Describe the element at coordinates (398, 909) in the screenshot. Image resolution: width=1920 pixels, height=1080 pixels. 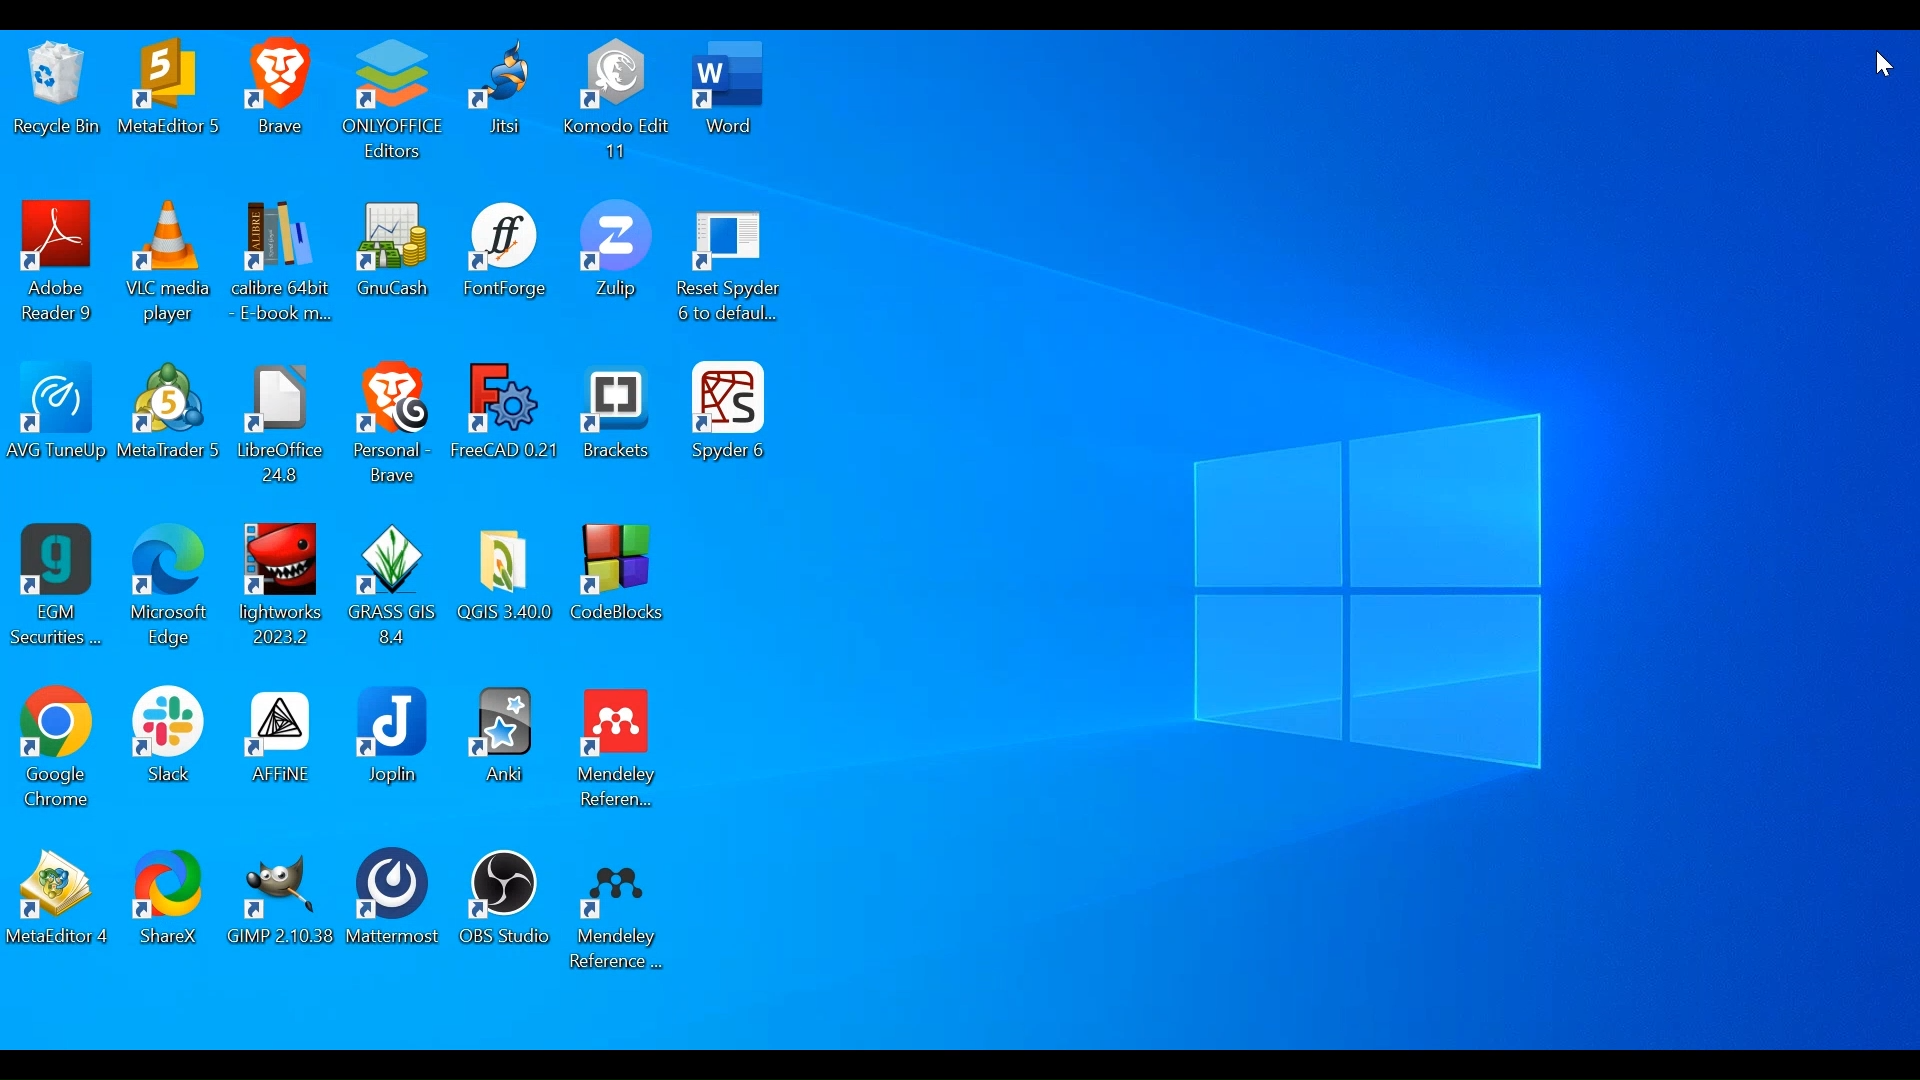
I see `Mattermost ` at that location.